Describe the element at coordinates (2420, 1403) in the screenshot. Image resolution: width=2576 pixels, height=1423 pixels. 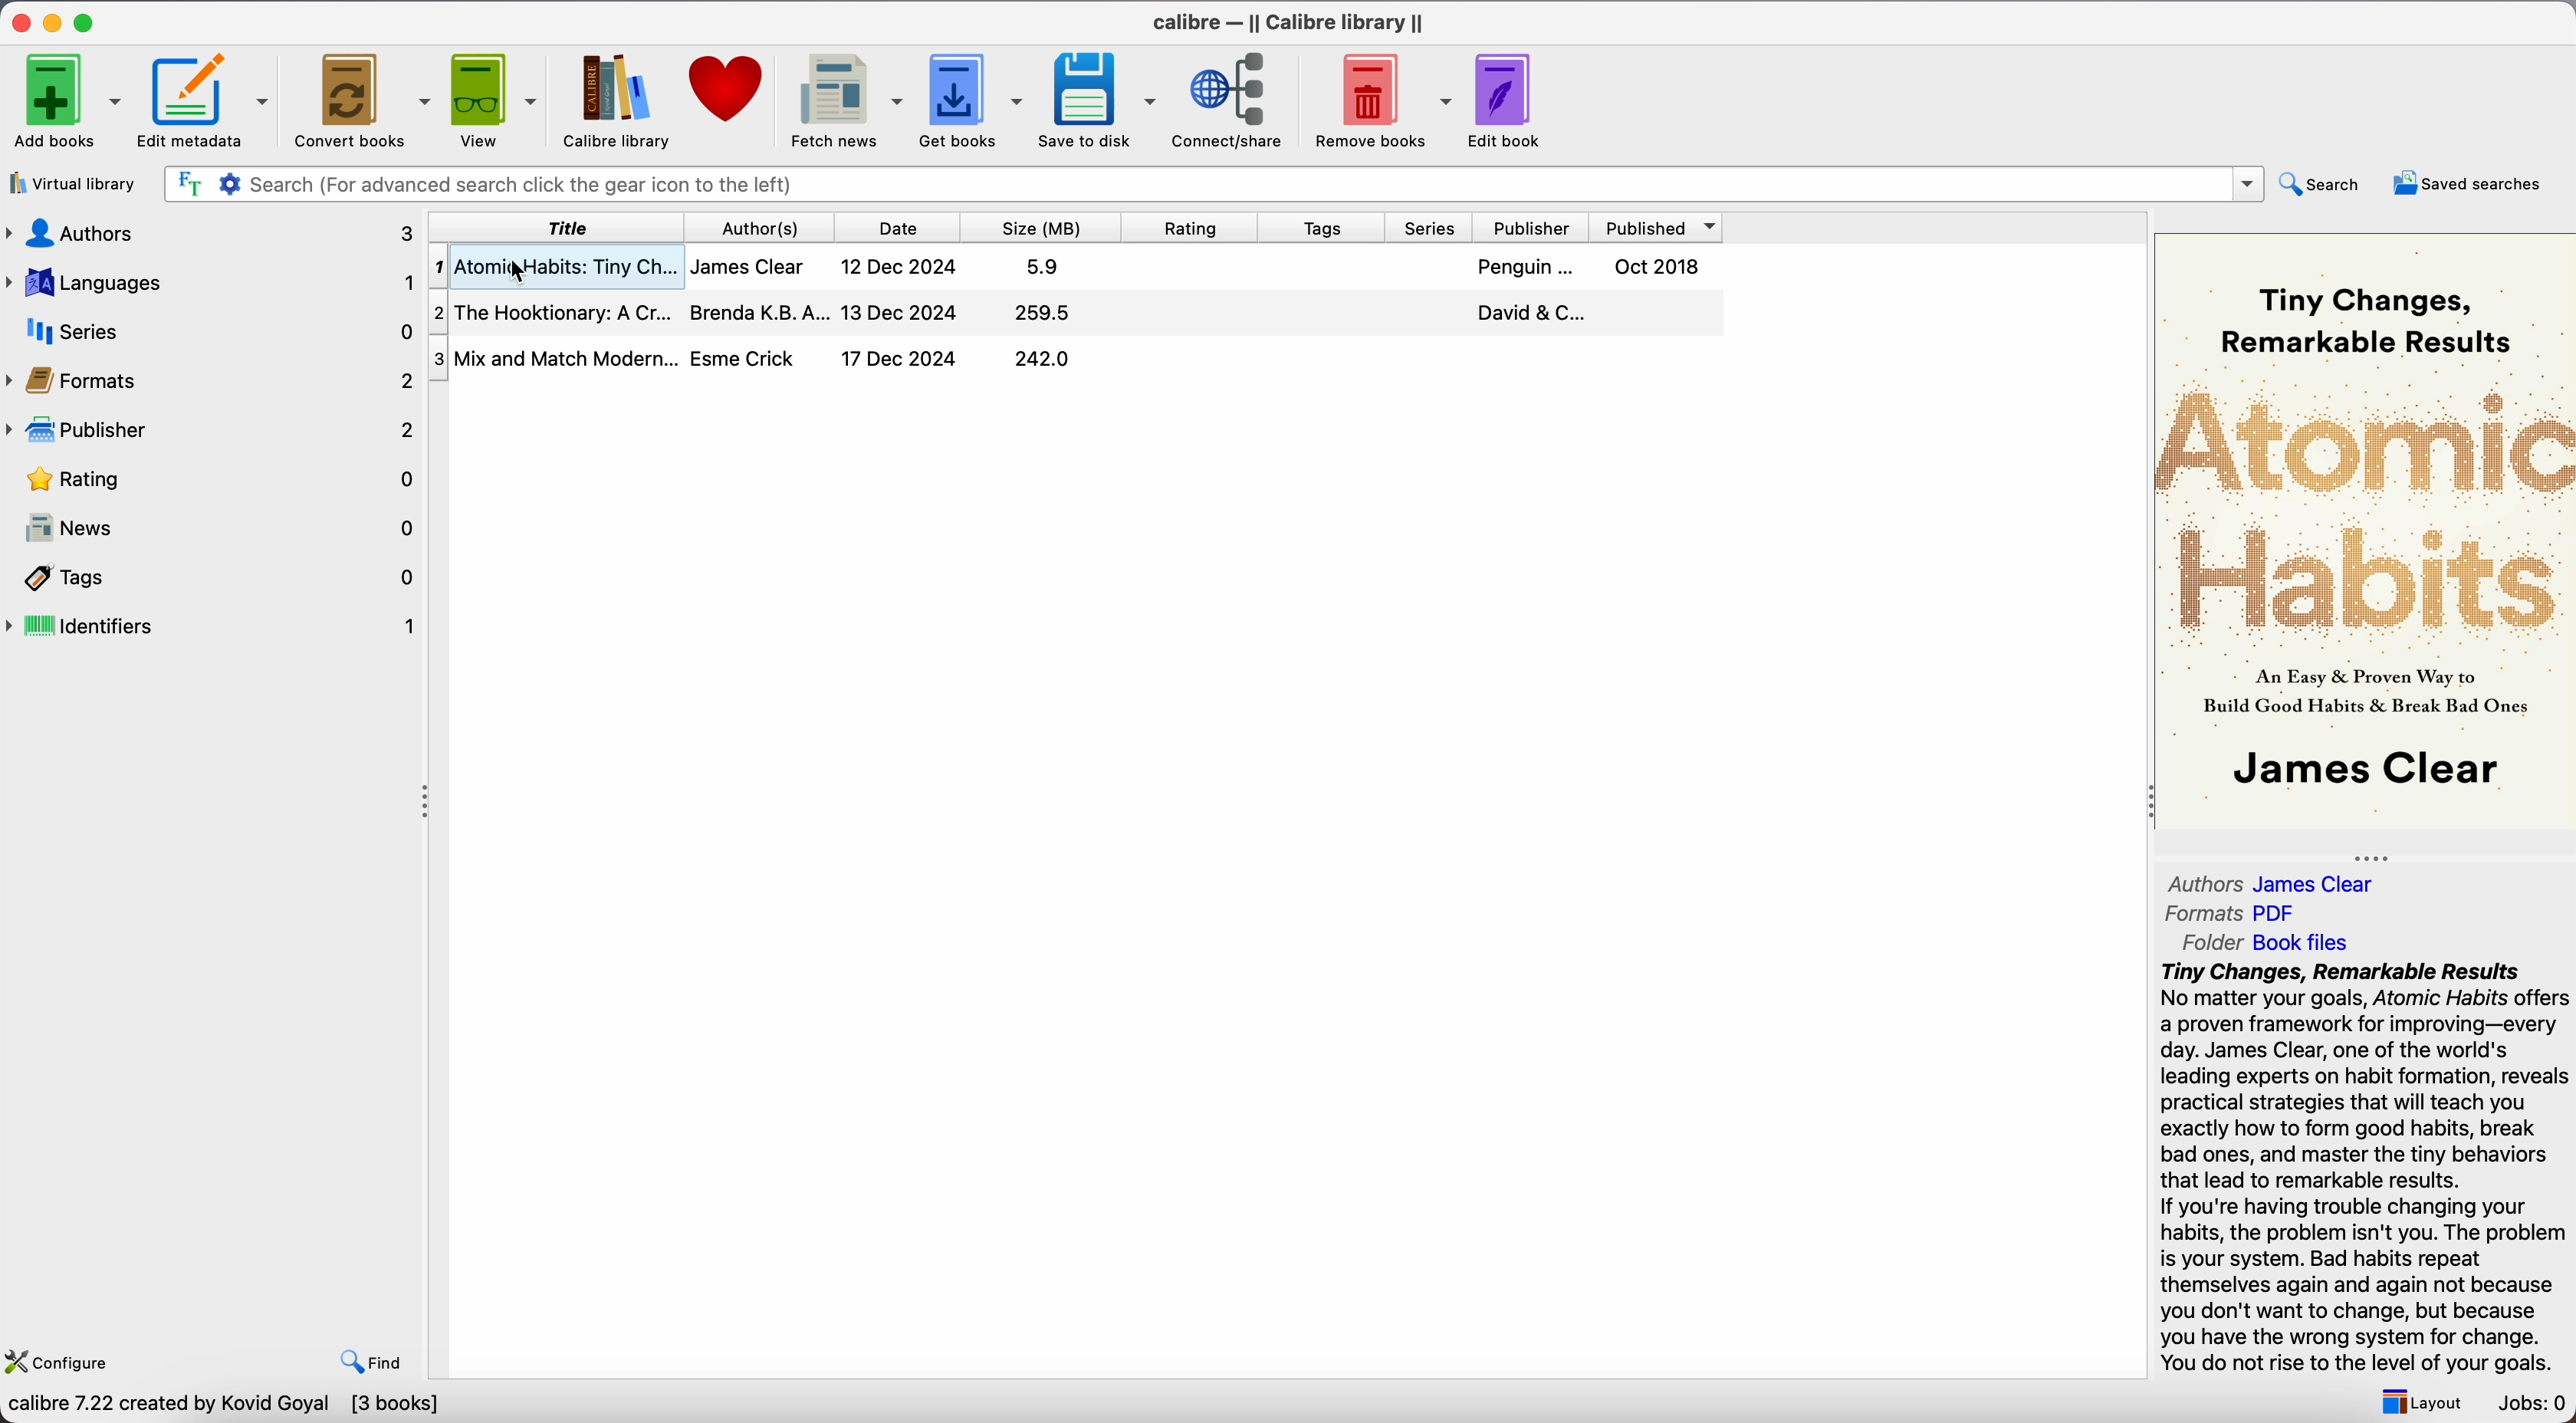
I see `layout` at that location.